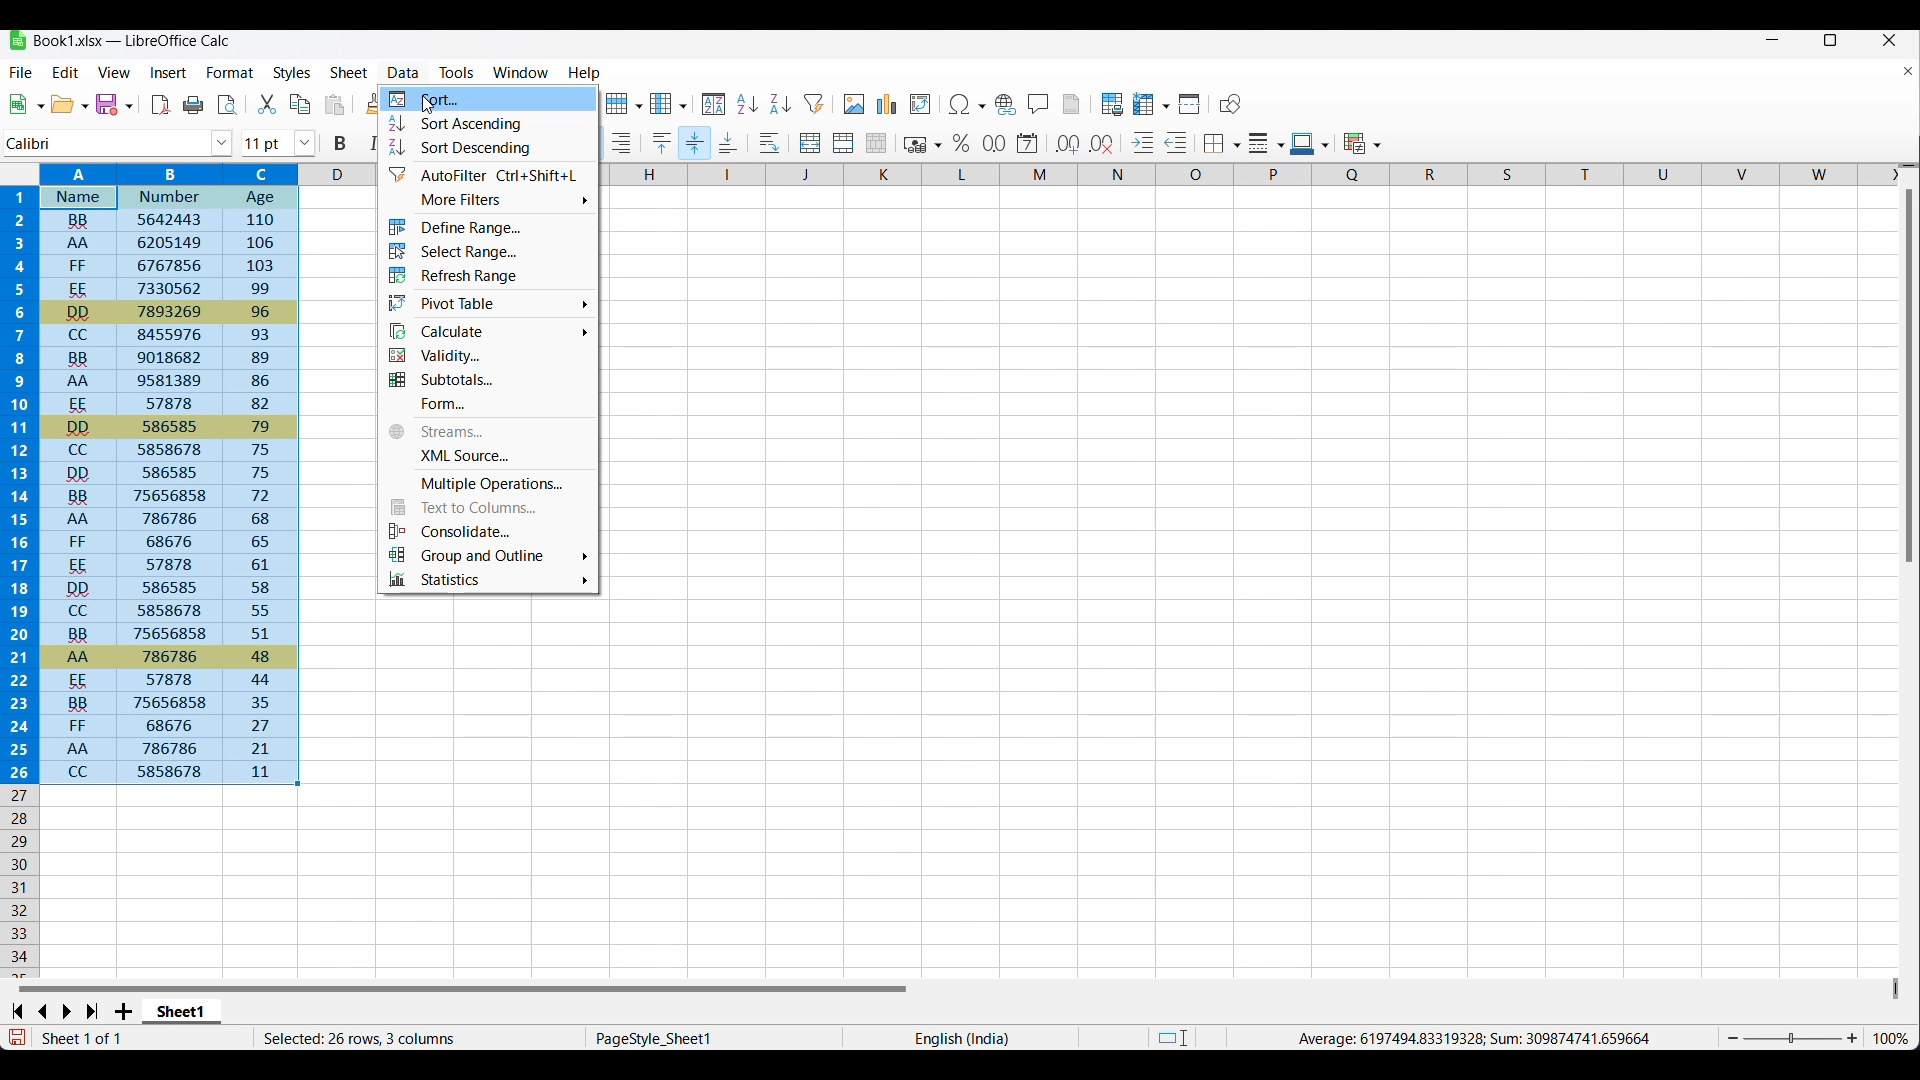  I want to click on Save options, so click(114, 104).